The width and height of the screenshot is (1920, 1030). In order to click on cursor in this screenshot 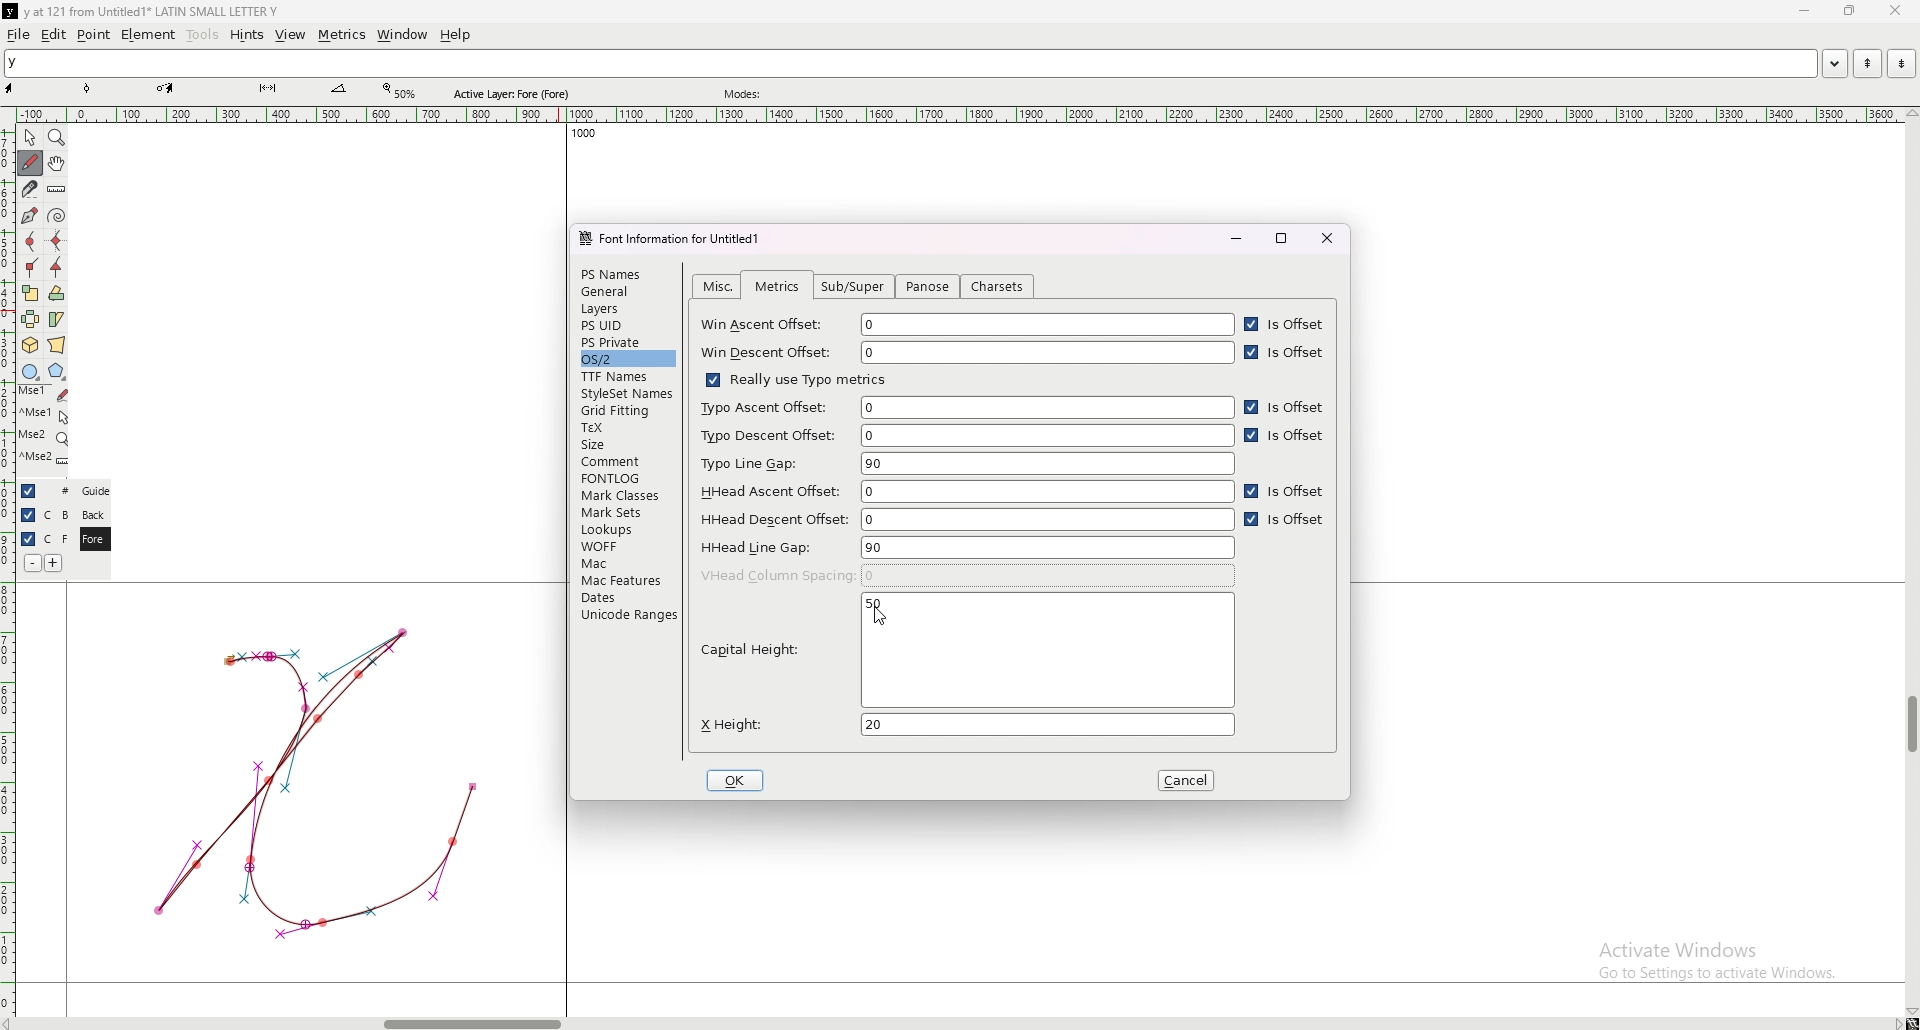, I will do `click(890, 620)`.